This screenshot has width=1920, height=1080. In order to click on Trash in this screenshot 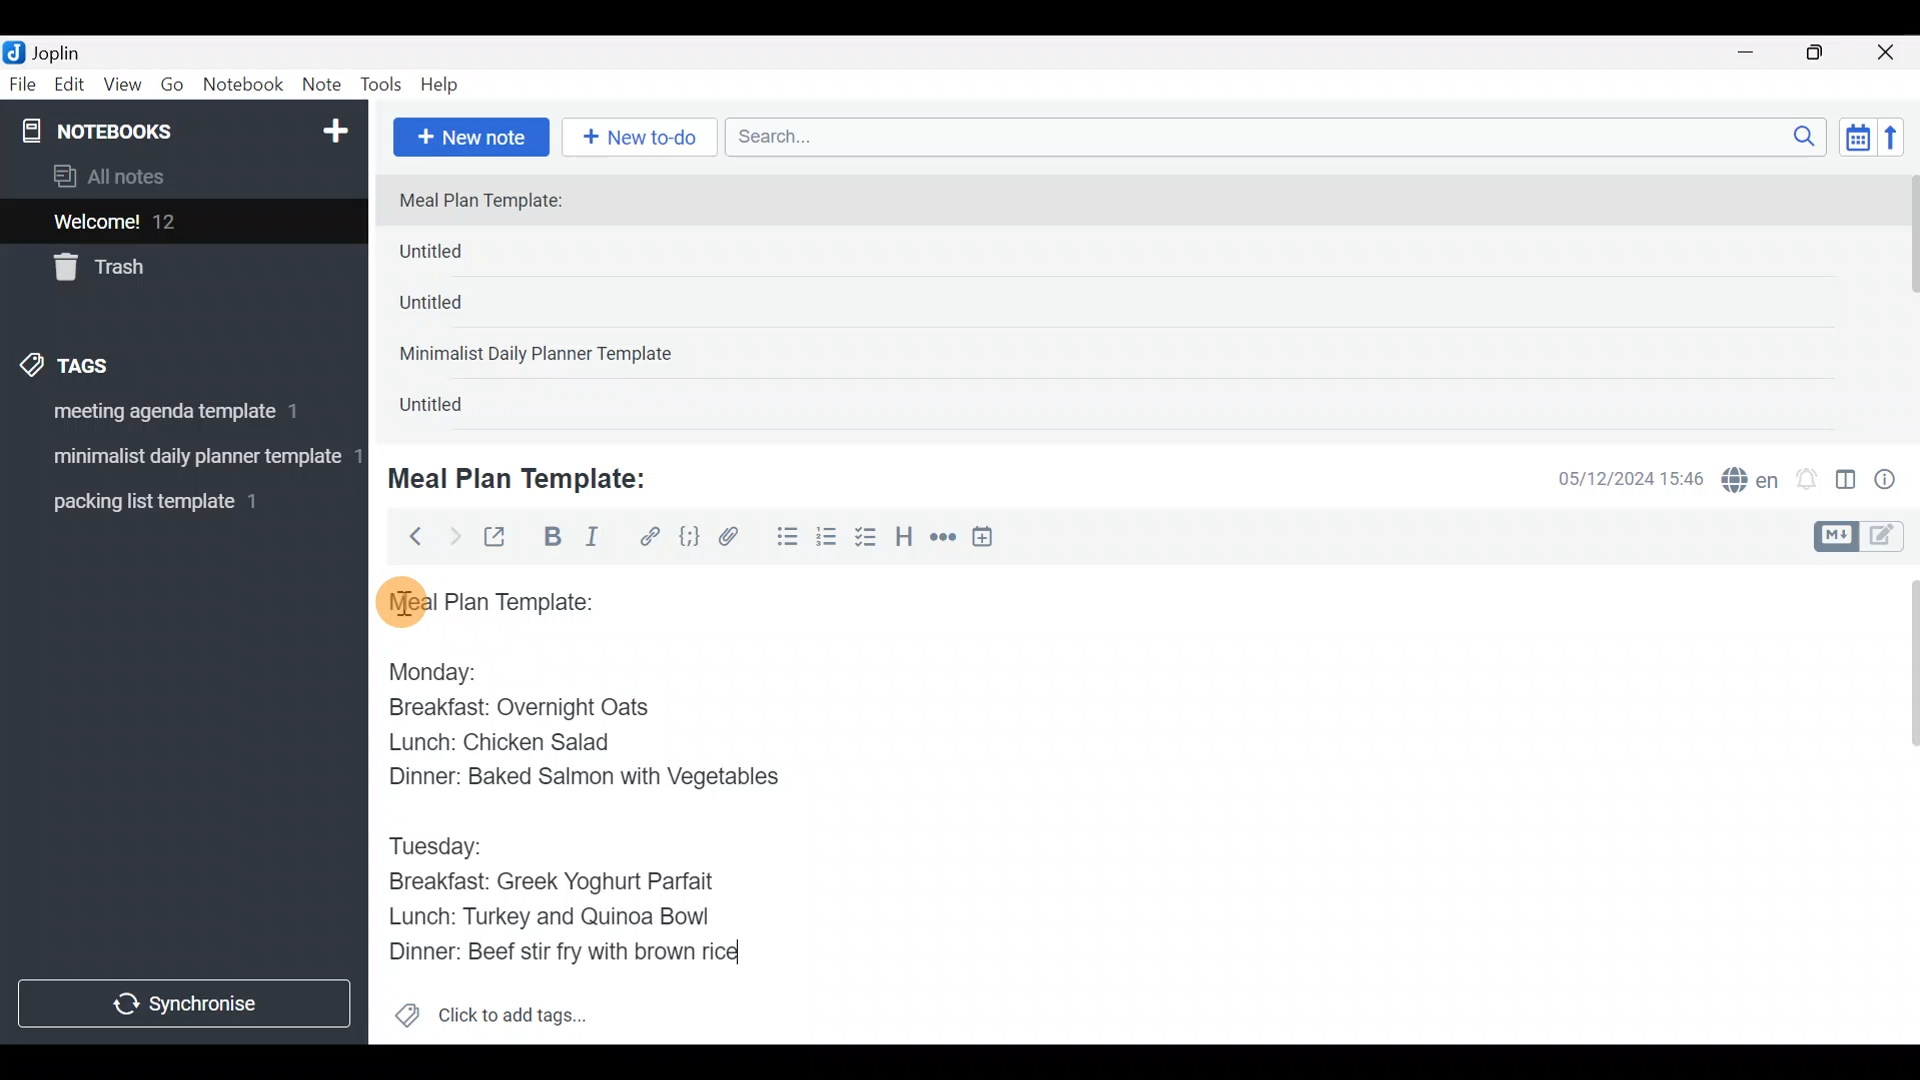, I will do `click(172, 269)`.